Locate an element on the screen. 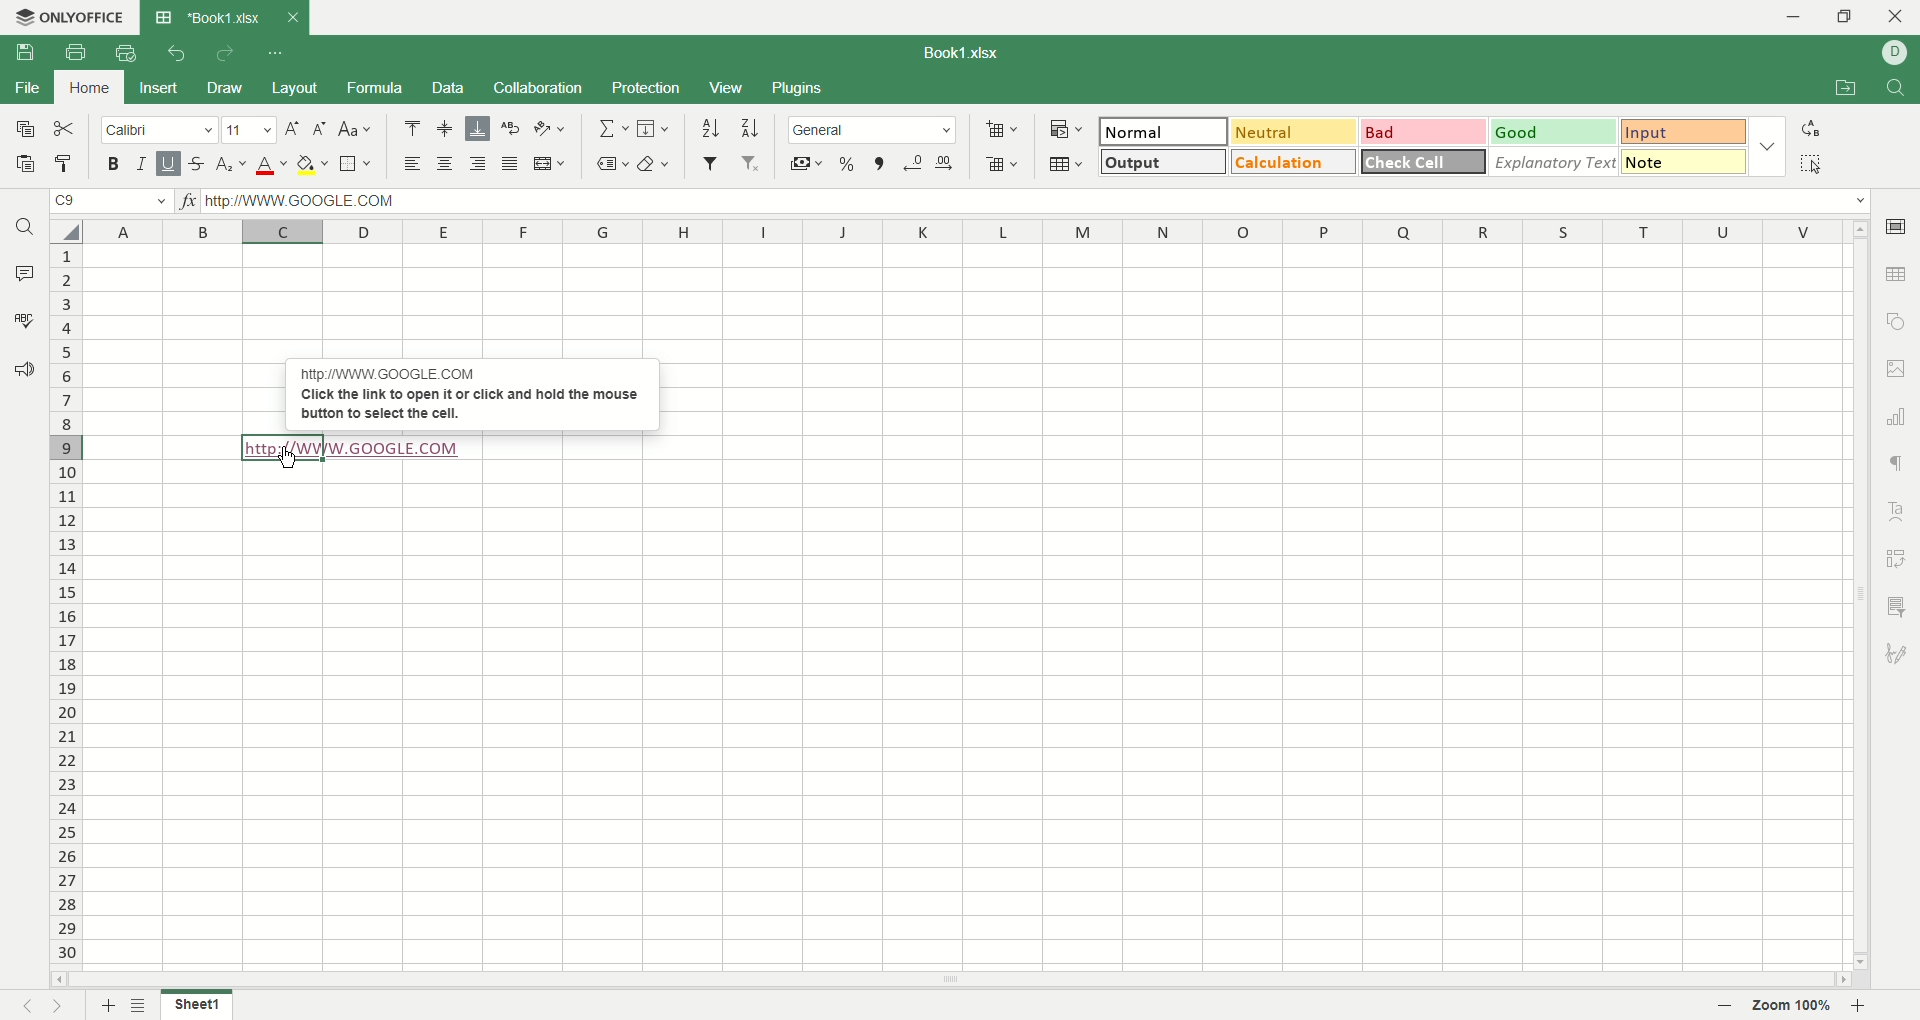 The width and height of the screenshot is (1920, 1020). underline is located at coordinates (168, 164).